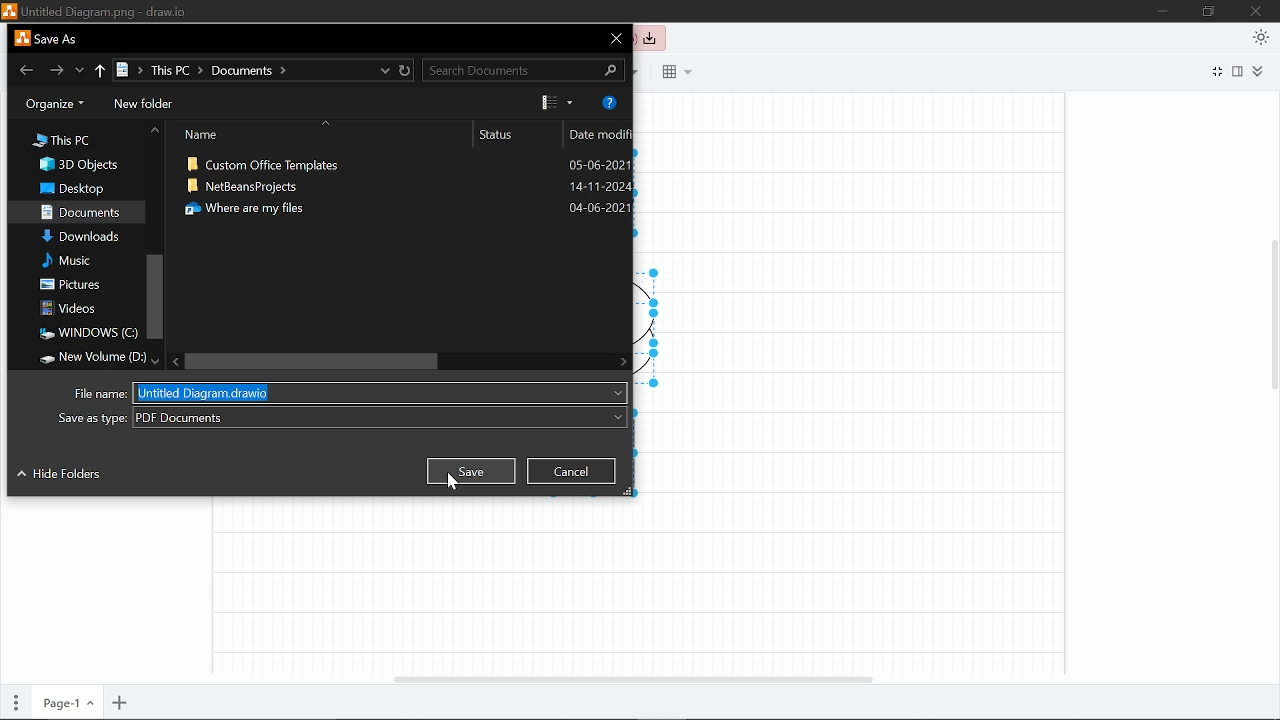  What do you see at coordinates (514, 135) in the screenshot?
I see `Sort by Status` at bounding box center [514, 135].